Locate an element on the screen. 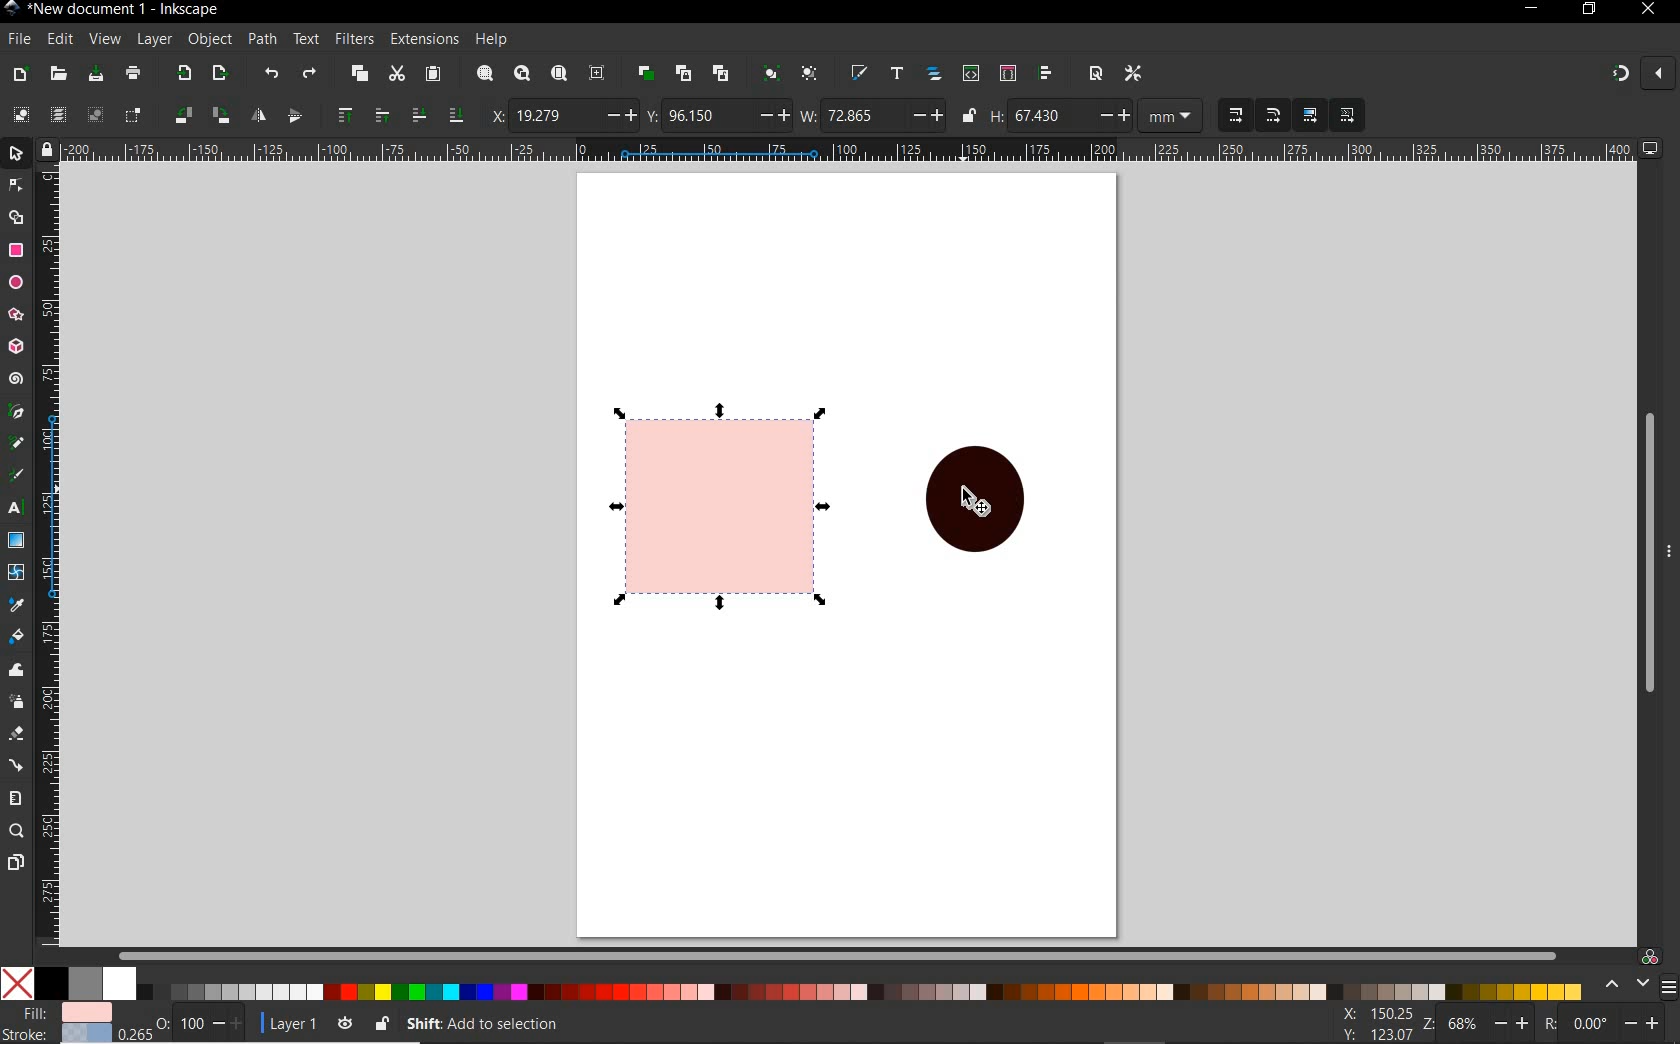 The image size is (1680, 1044). open selector is located at coordinates (1007, 73).